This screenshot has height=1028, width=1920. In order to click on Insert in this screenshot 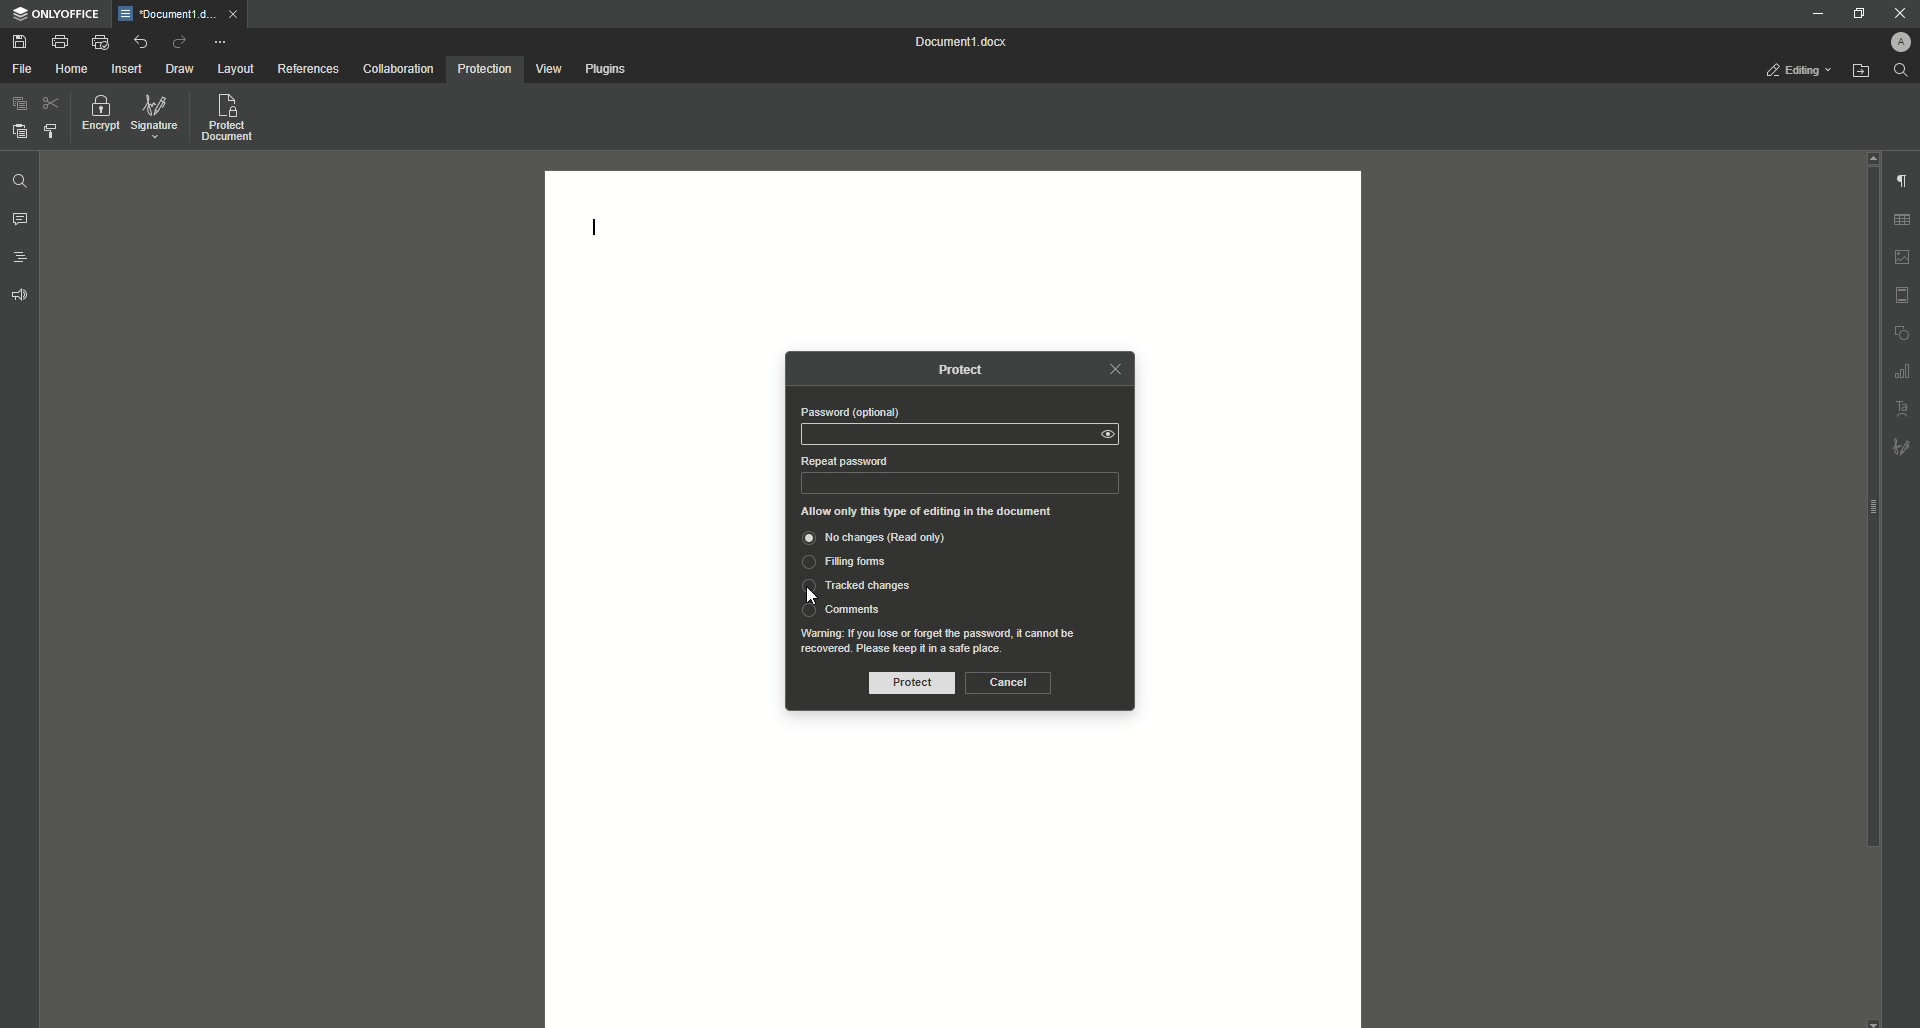, I will do `click(124, 68)`.